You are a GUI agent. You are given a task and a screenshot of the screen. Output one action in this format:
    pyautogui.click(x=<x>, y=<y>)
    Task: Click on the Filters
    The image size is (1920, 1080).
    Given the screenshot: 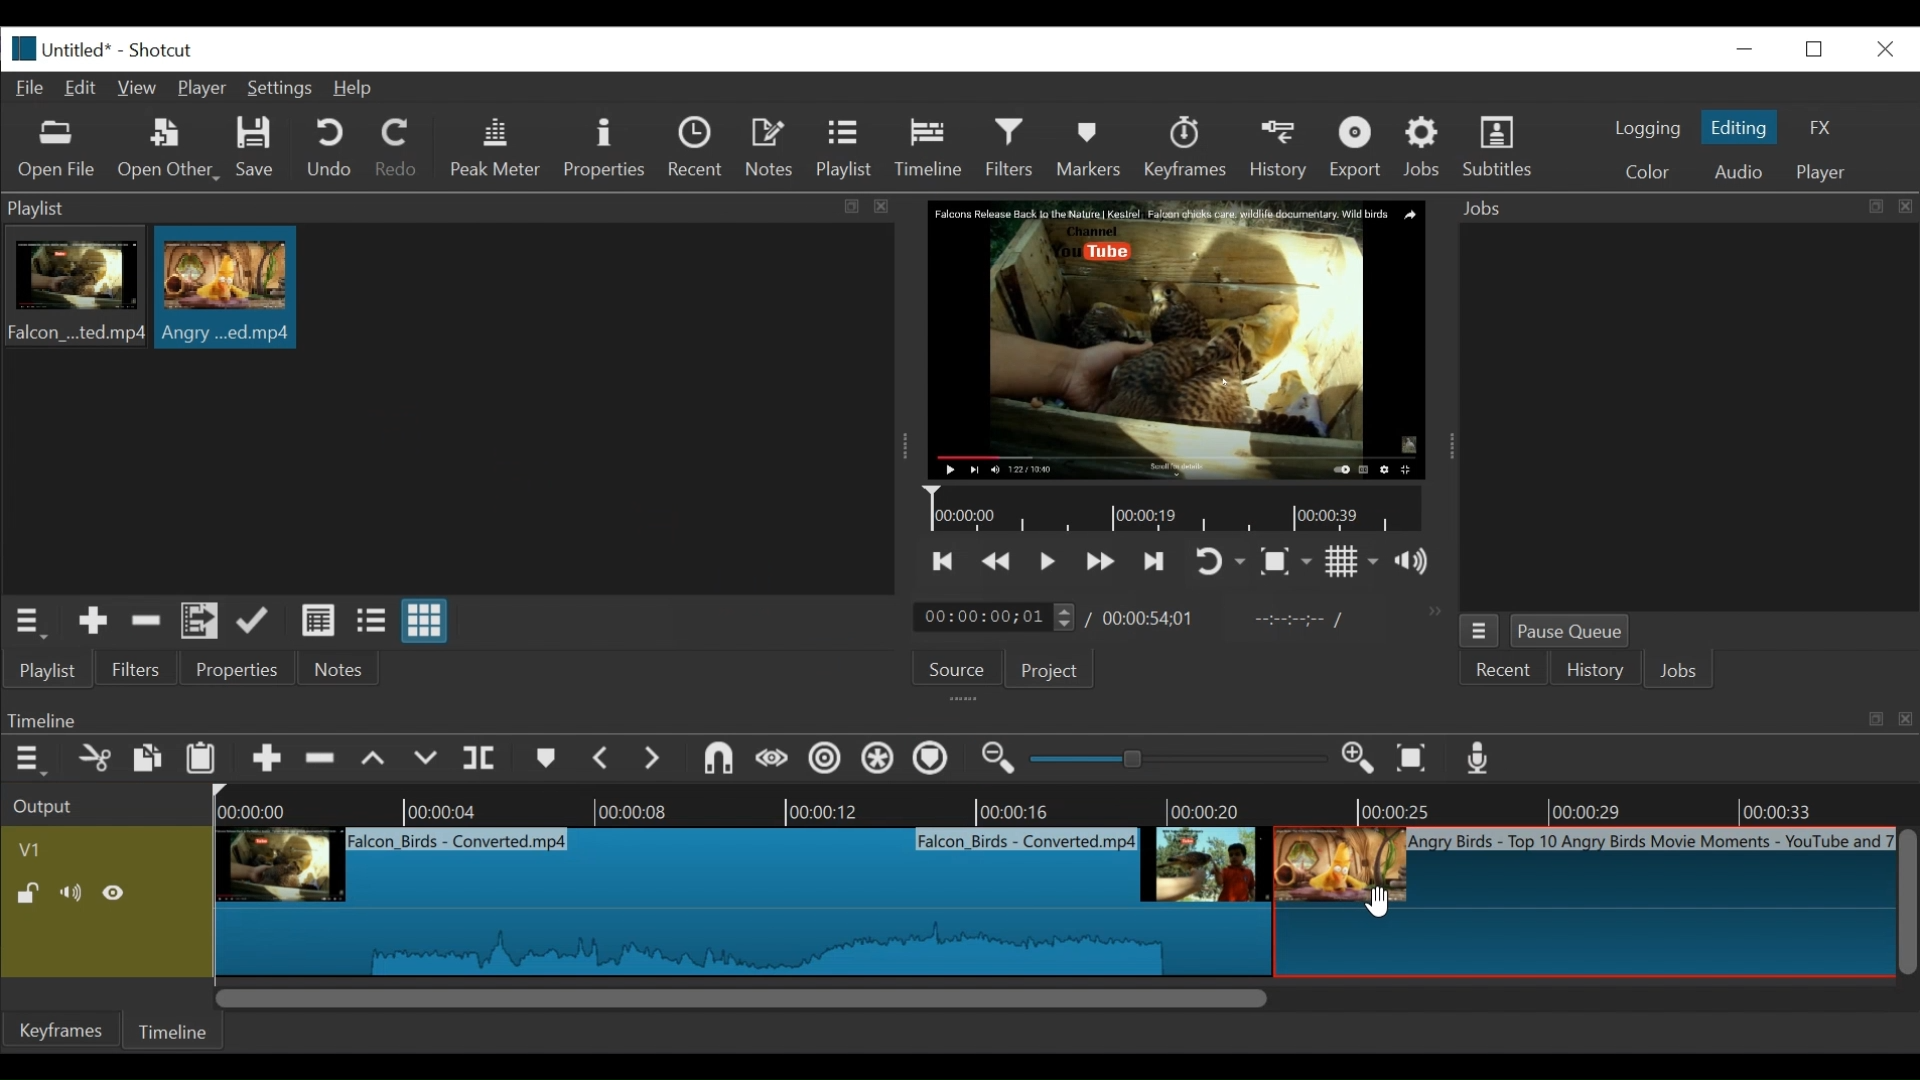 What is the action you would take?
    pyautogui.click(x=1015, y=148)
    